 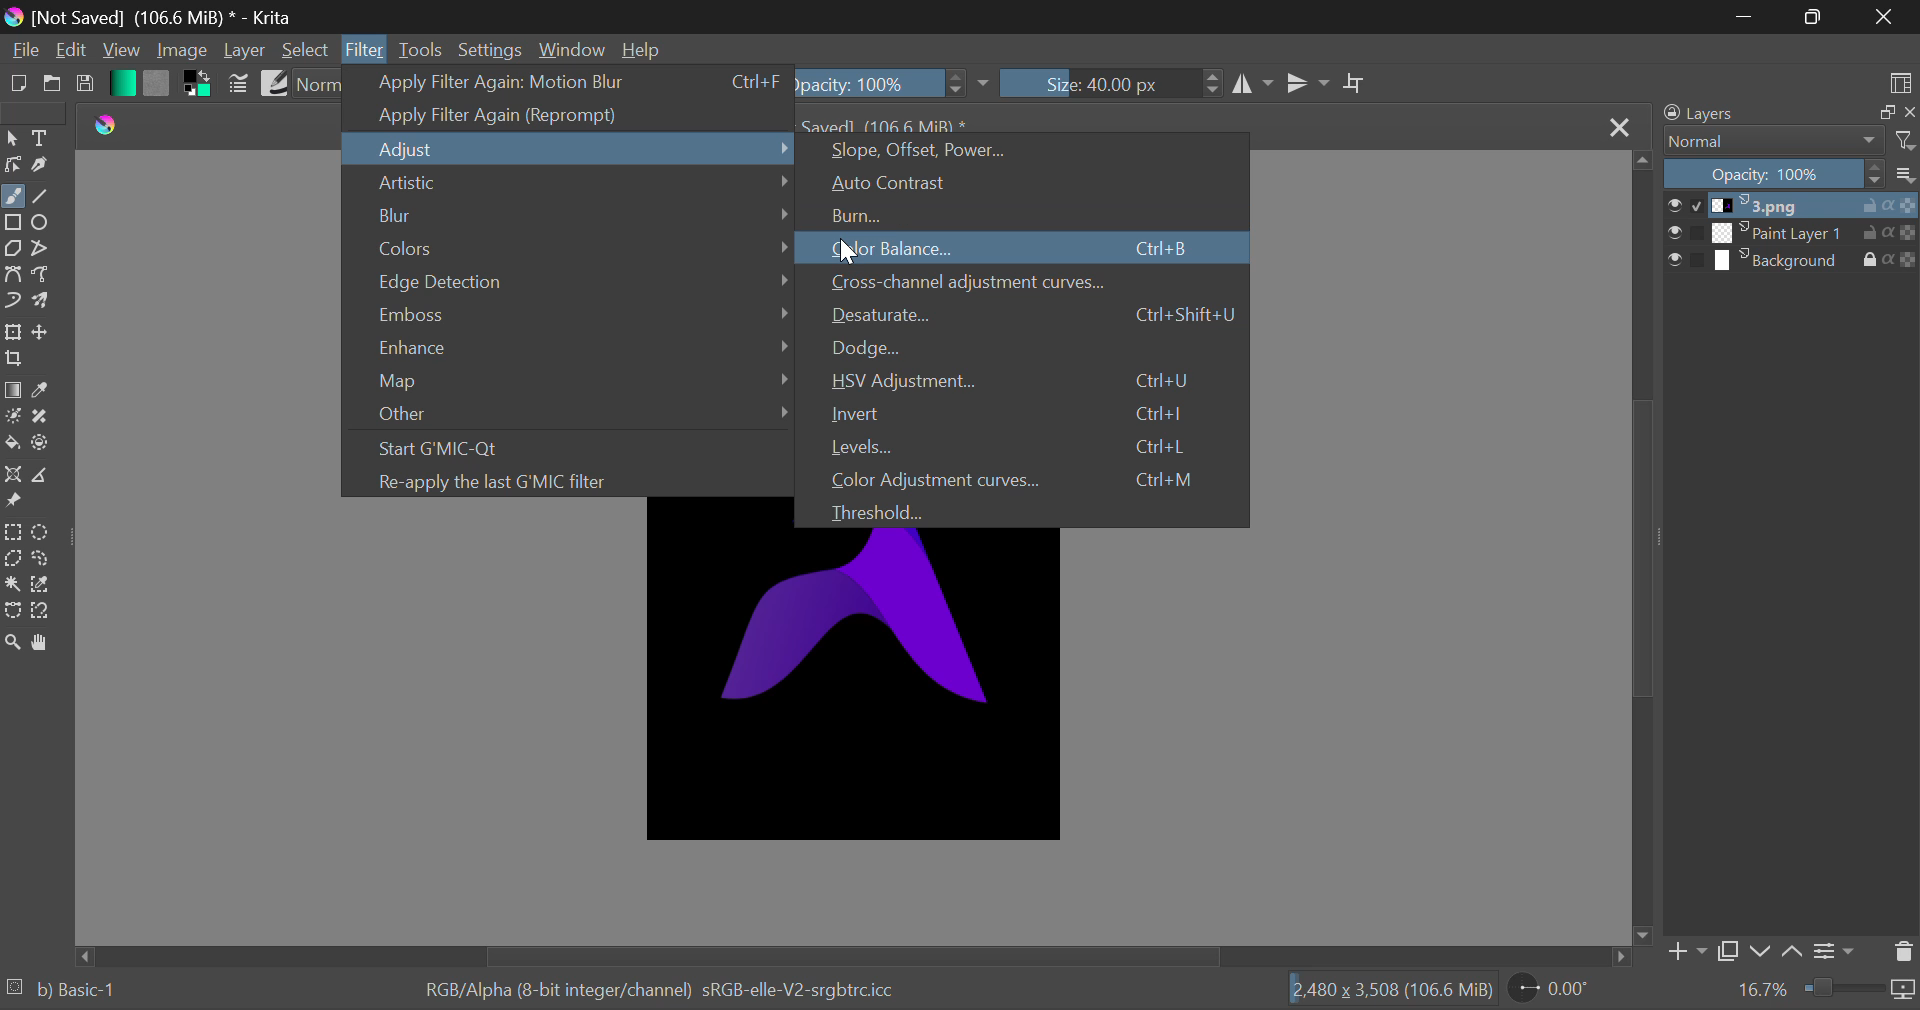 What do you see at coordinates (572, 149) in the screenshot?
I see `Adjust Menu Open` at bounding box center [572, 149].